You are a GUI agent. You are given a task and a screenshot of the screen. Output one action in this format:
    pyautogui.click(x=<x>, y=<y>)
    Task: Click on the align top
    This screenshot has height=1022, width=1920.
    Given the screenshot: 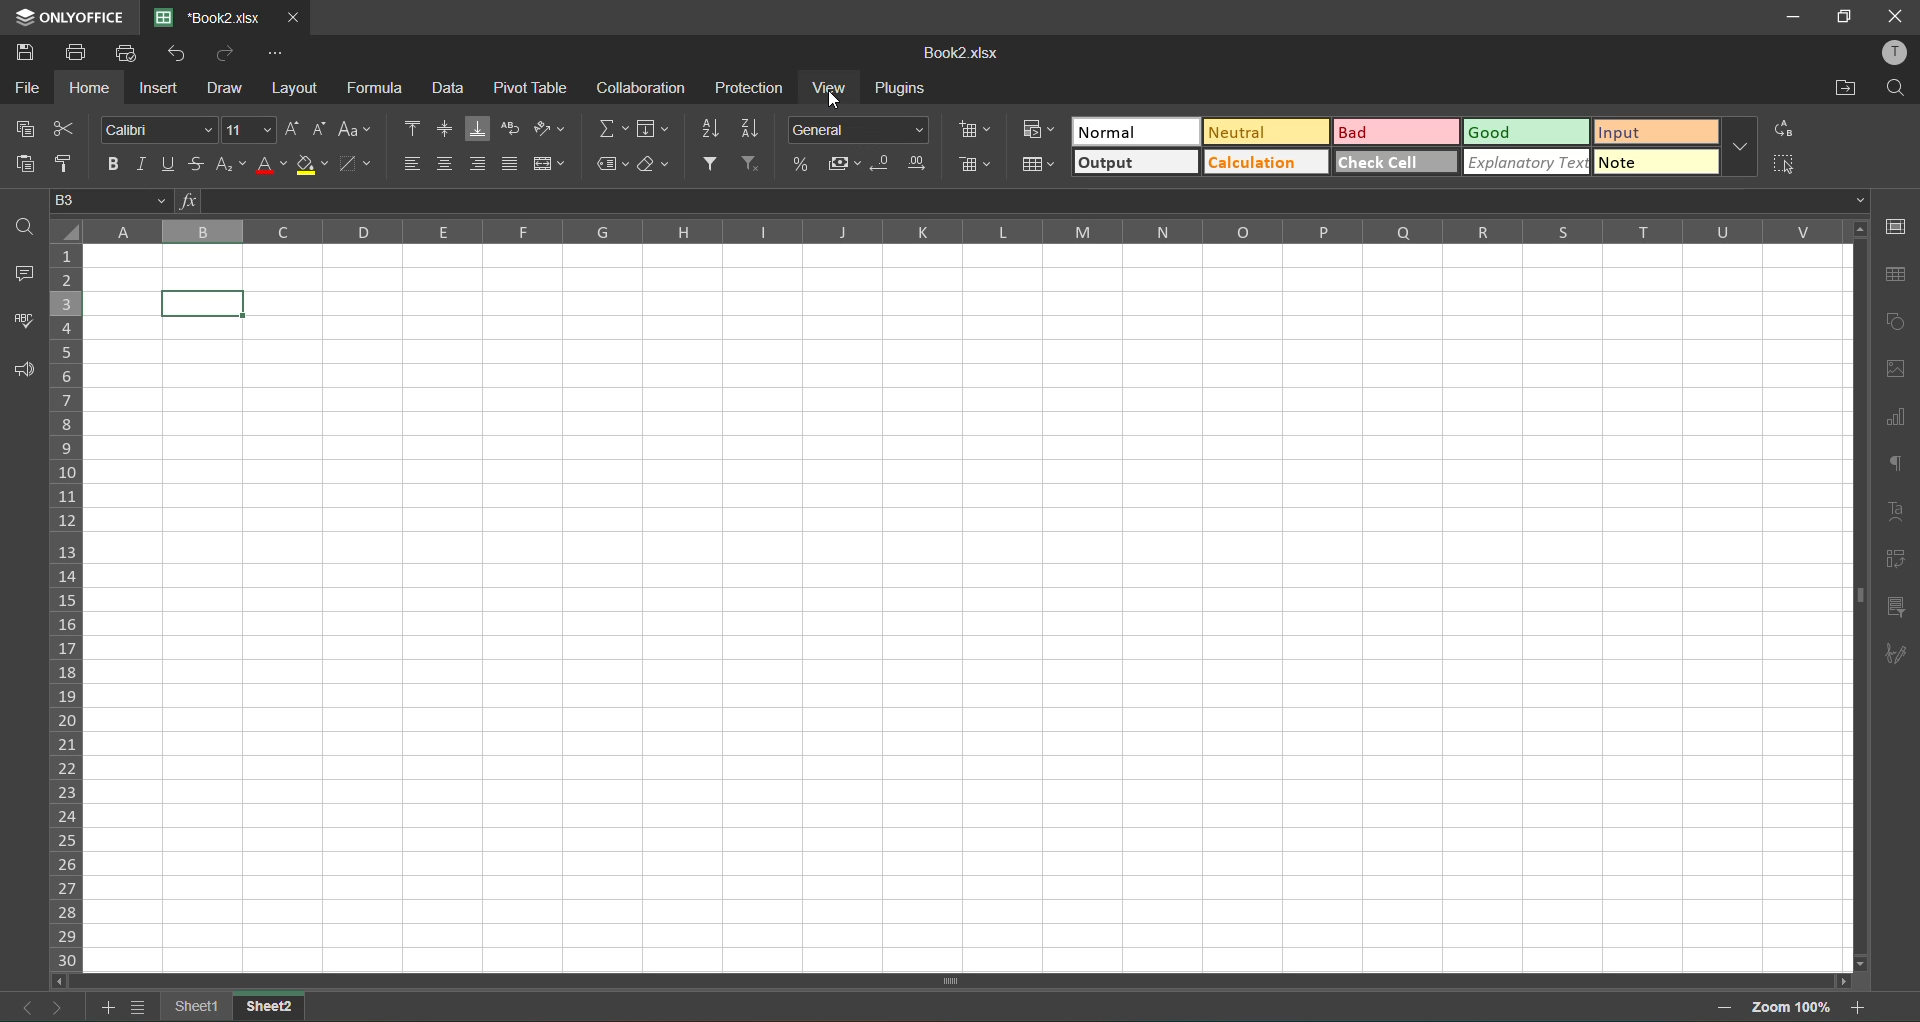 What is the action you would take?
    pyautogui.click(x=416, y=130)
    